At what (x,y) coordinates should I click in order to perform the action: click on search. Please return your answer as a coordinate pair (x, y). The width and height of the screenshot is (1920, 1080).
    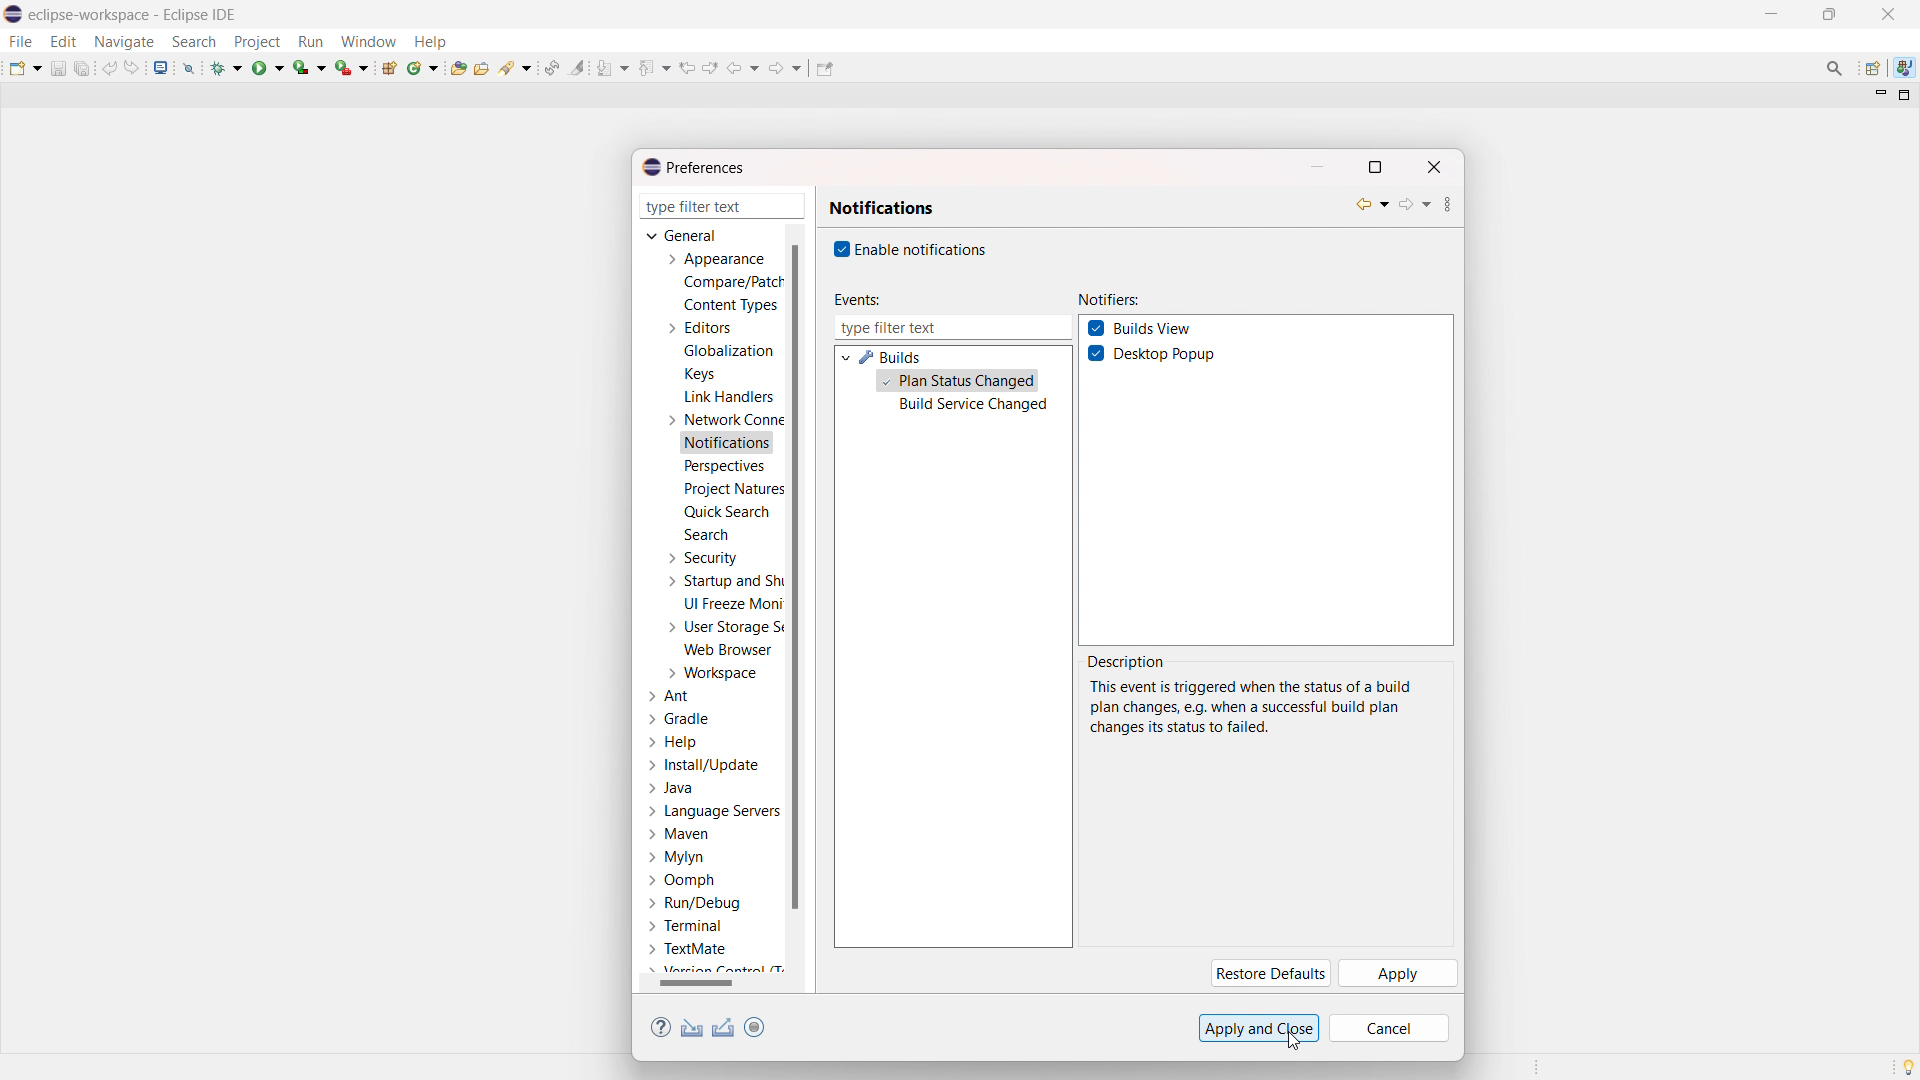
    Looking at the image, I should click on (517, 66).